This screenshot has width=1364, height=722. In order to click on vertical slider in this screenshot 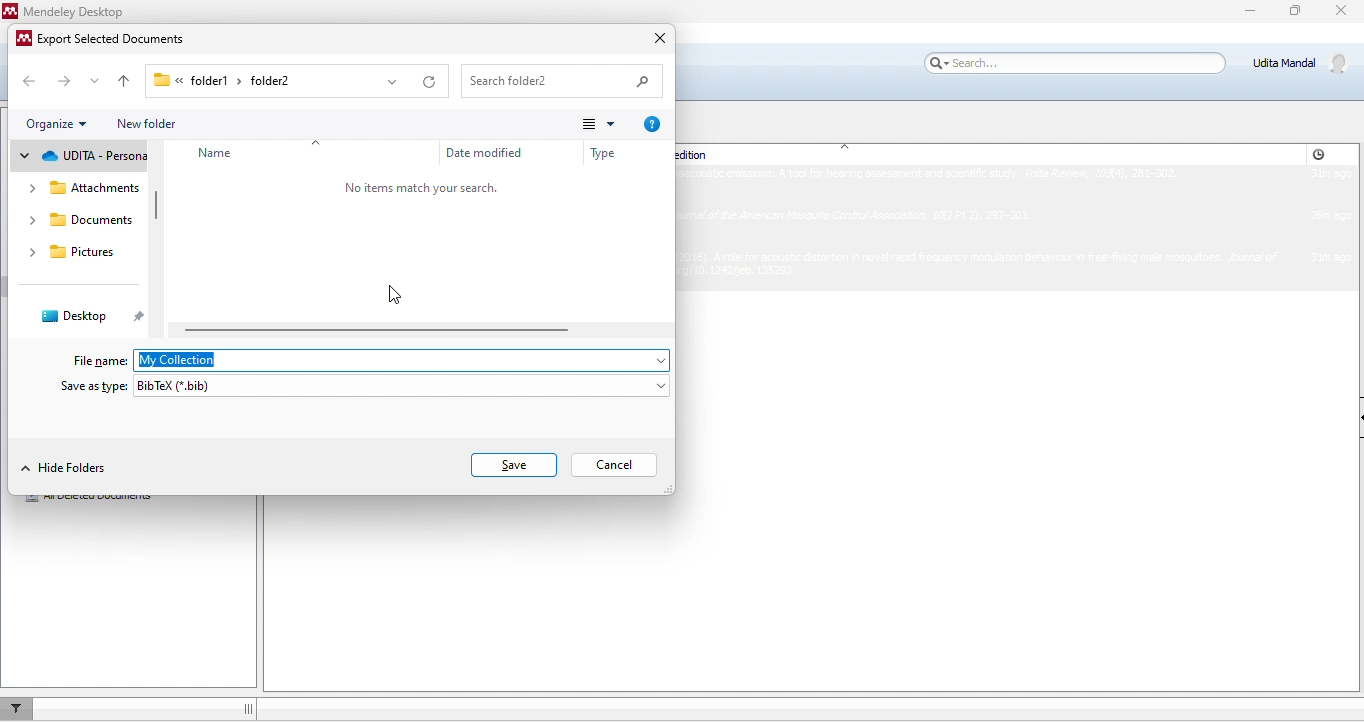, I will do `click(157, 206)`.